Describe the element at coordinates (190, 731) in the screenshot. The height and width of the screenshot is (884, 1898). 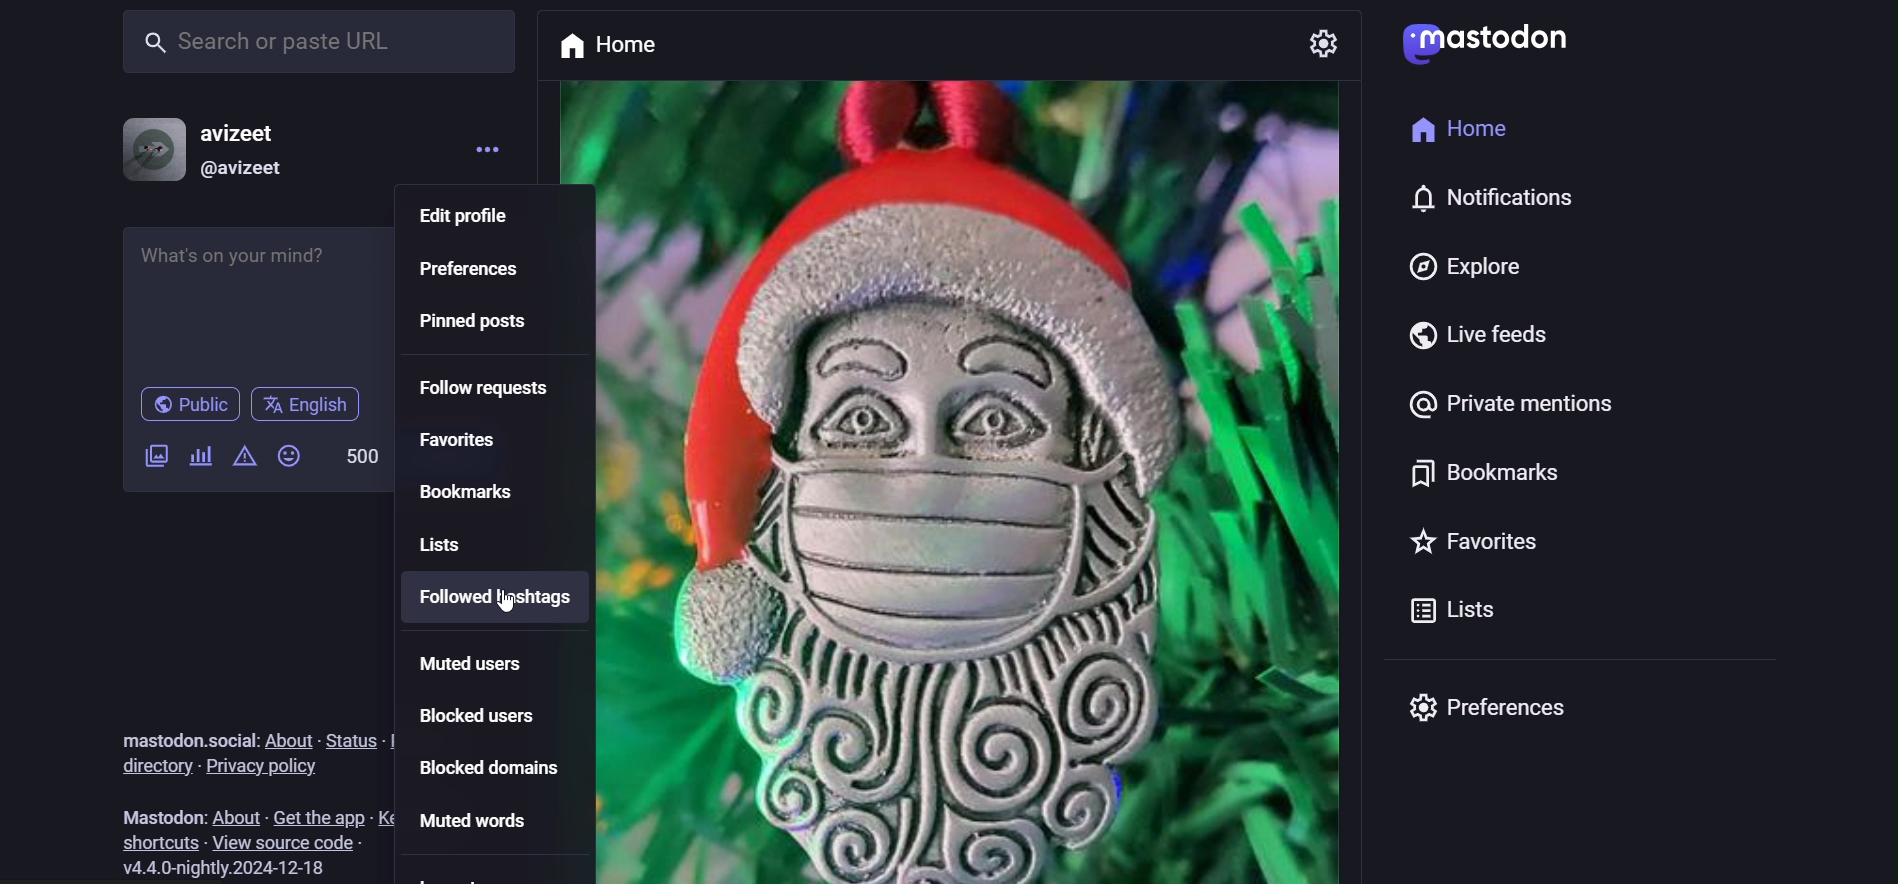
I see `Mastodon.social` at that location.